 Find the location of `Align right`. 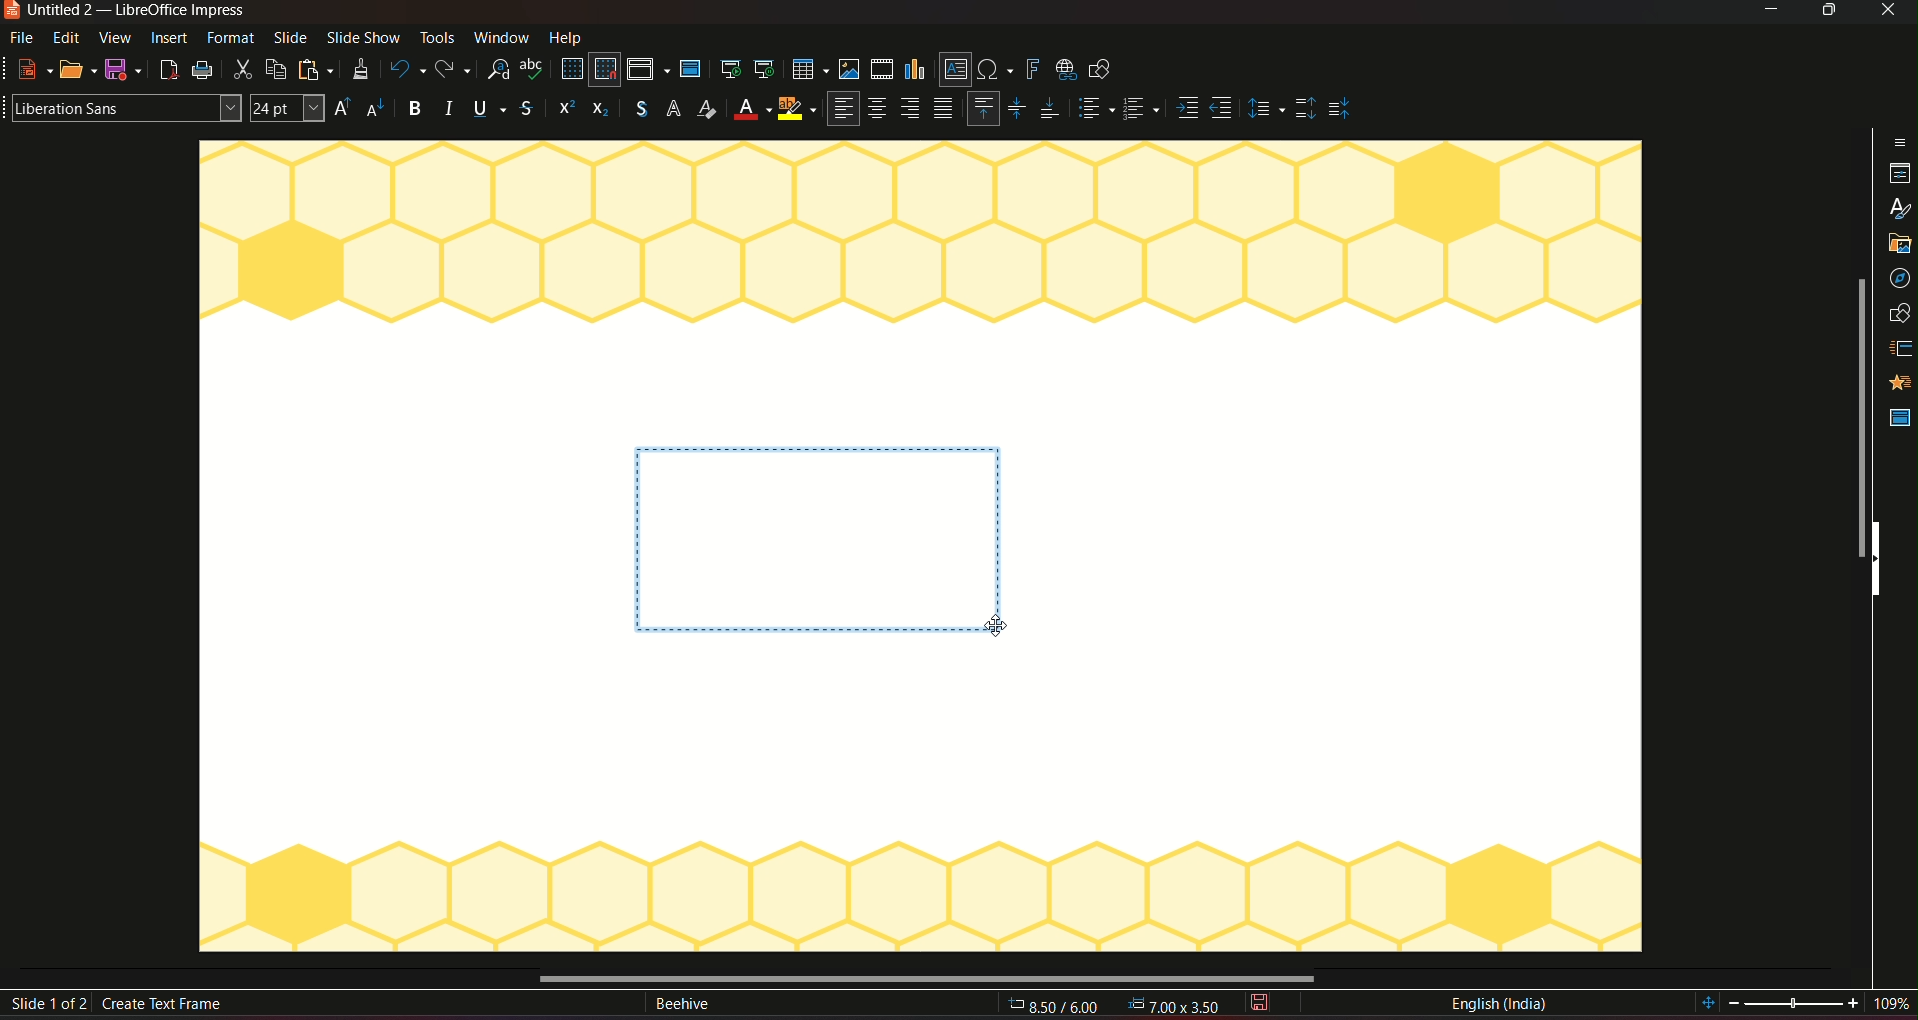

Align right is located at coordinates (914, 109).